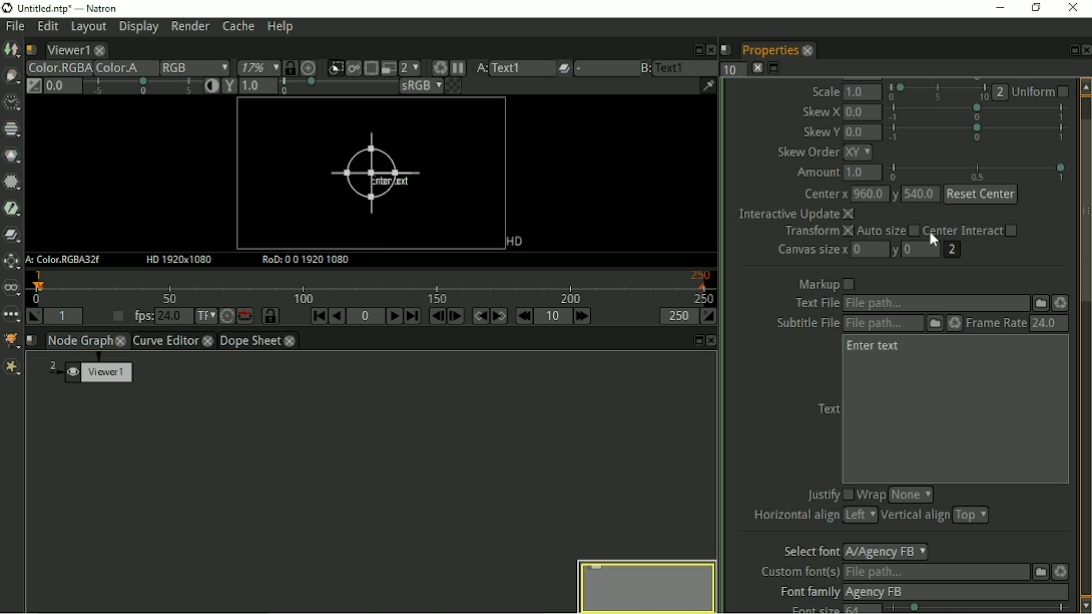 This screenshot has width=1092, height=614. What do you see at coordinates (251, 341) in the screenshot?
I see `Dope Sheet` at bounding box center [251, 341].